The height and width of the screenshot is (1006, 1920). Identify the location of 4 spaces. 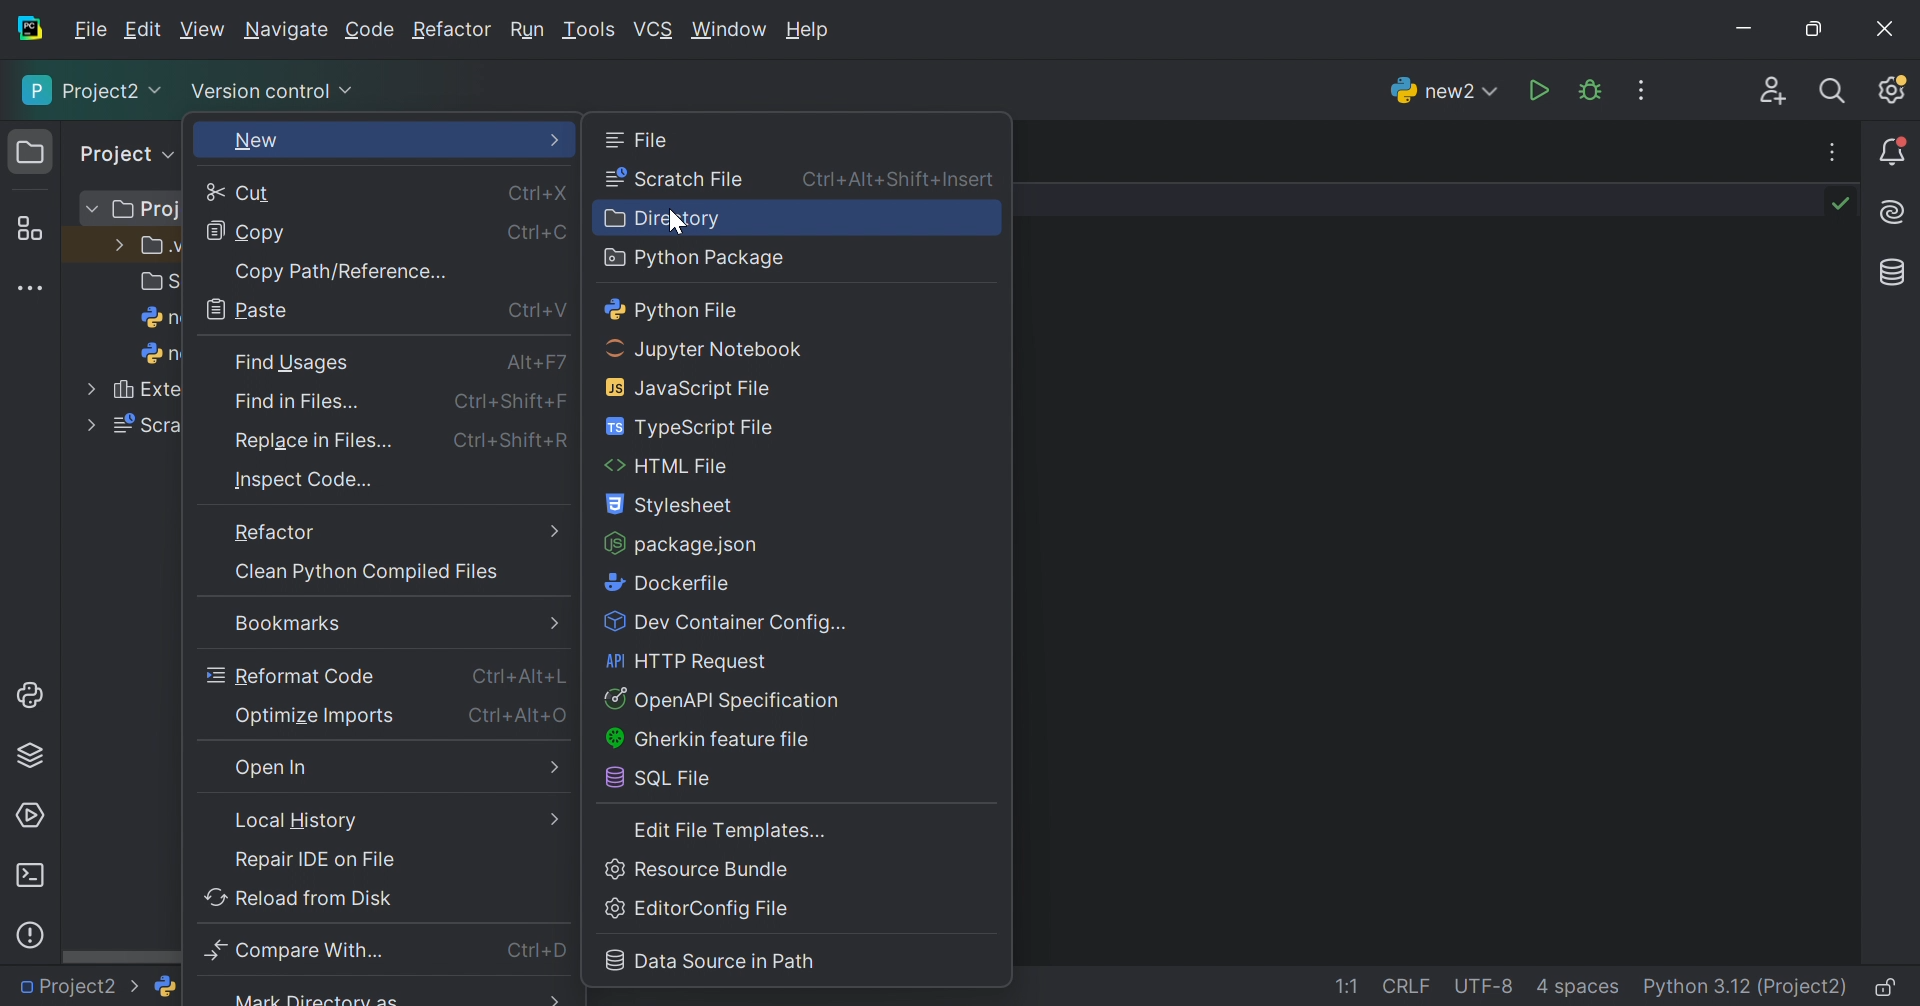
(1579, 984).